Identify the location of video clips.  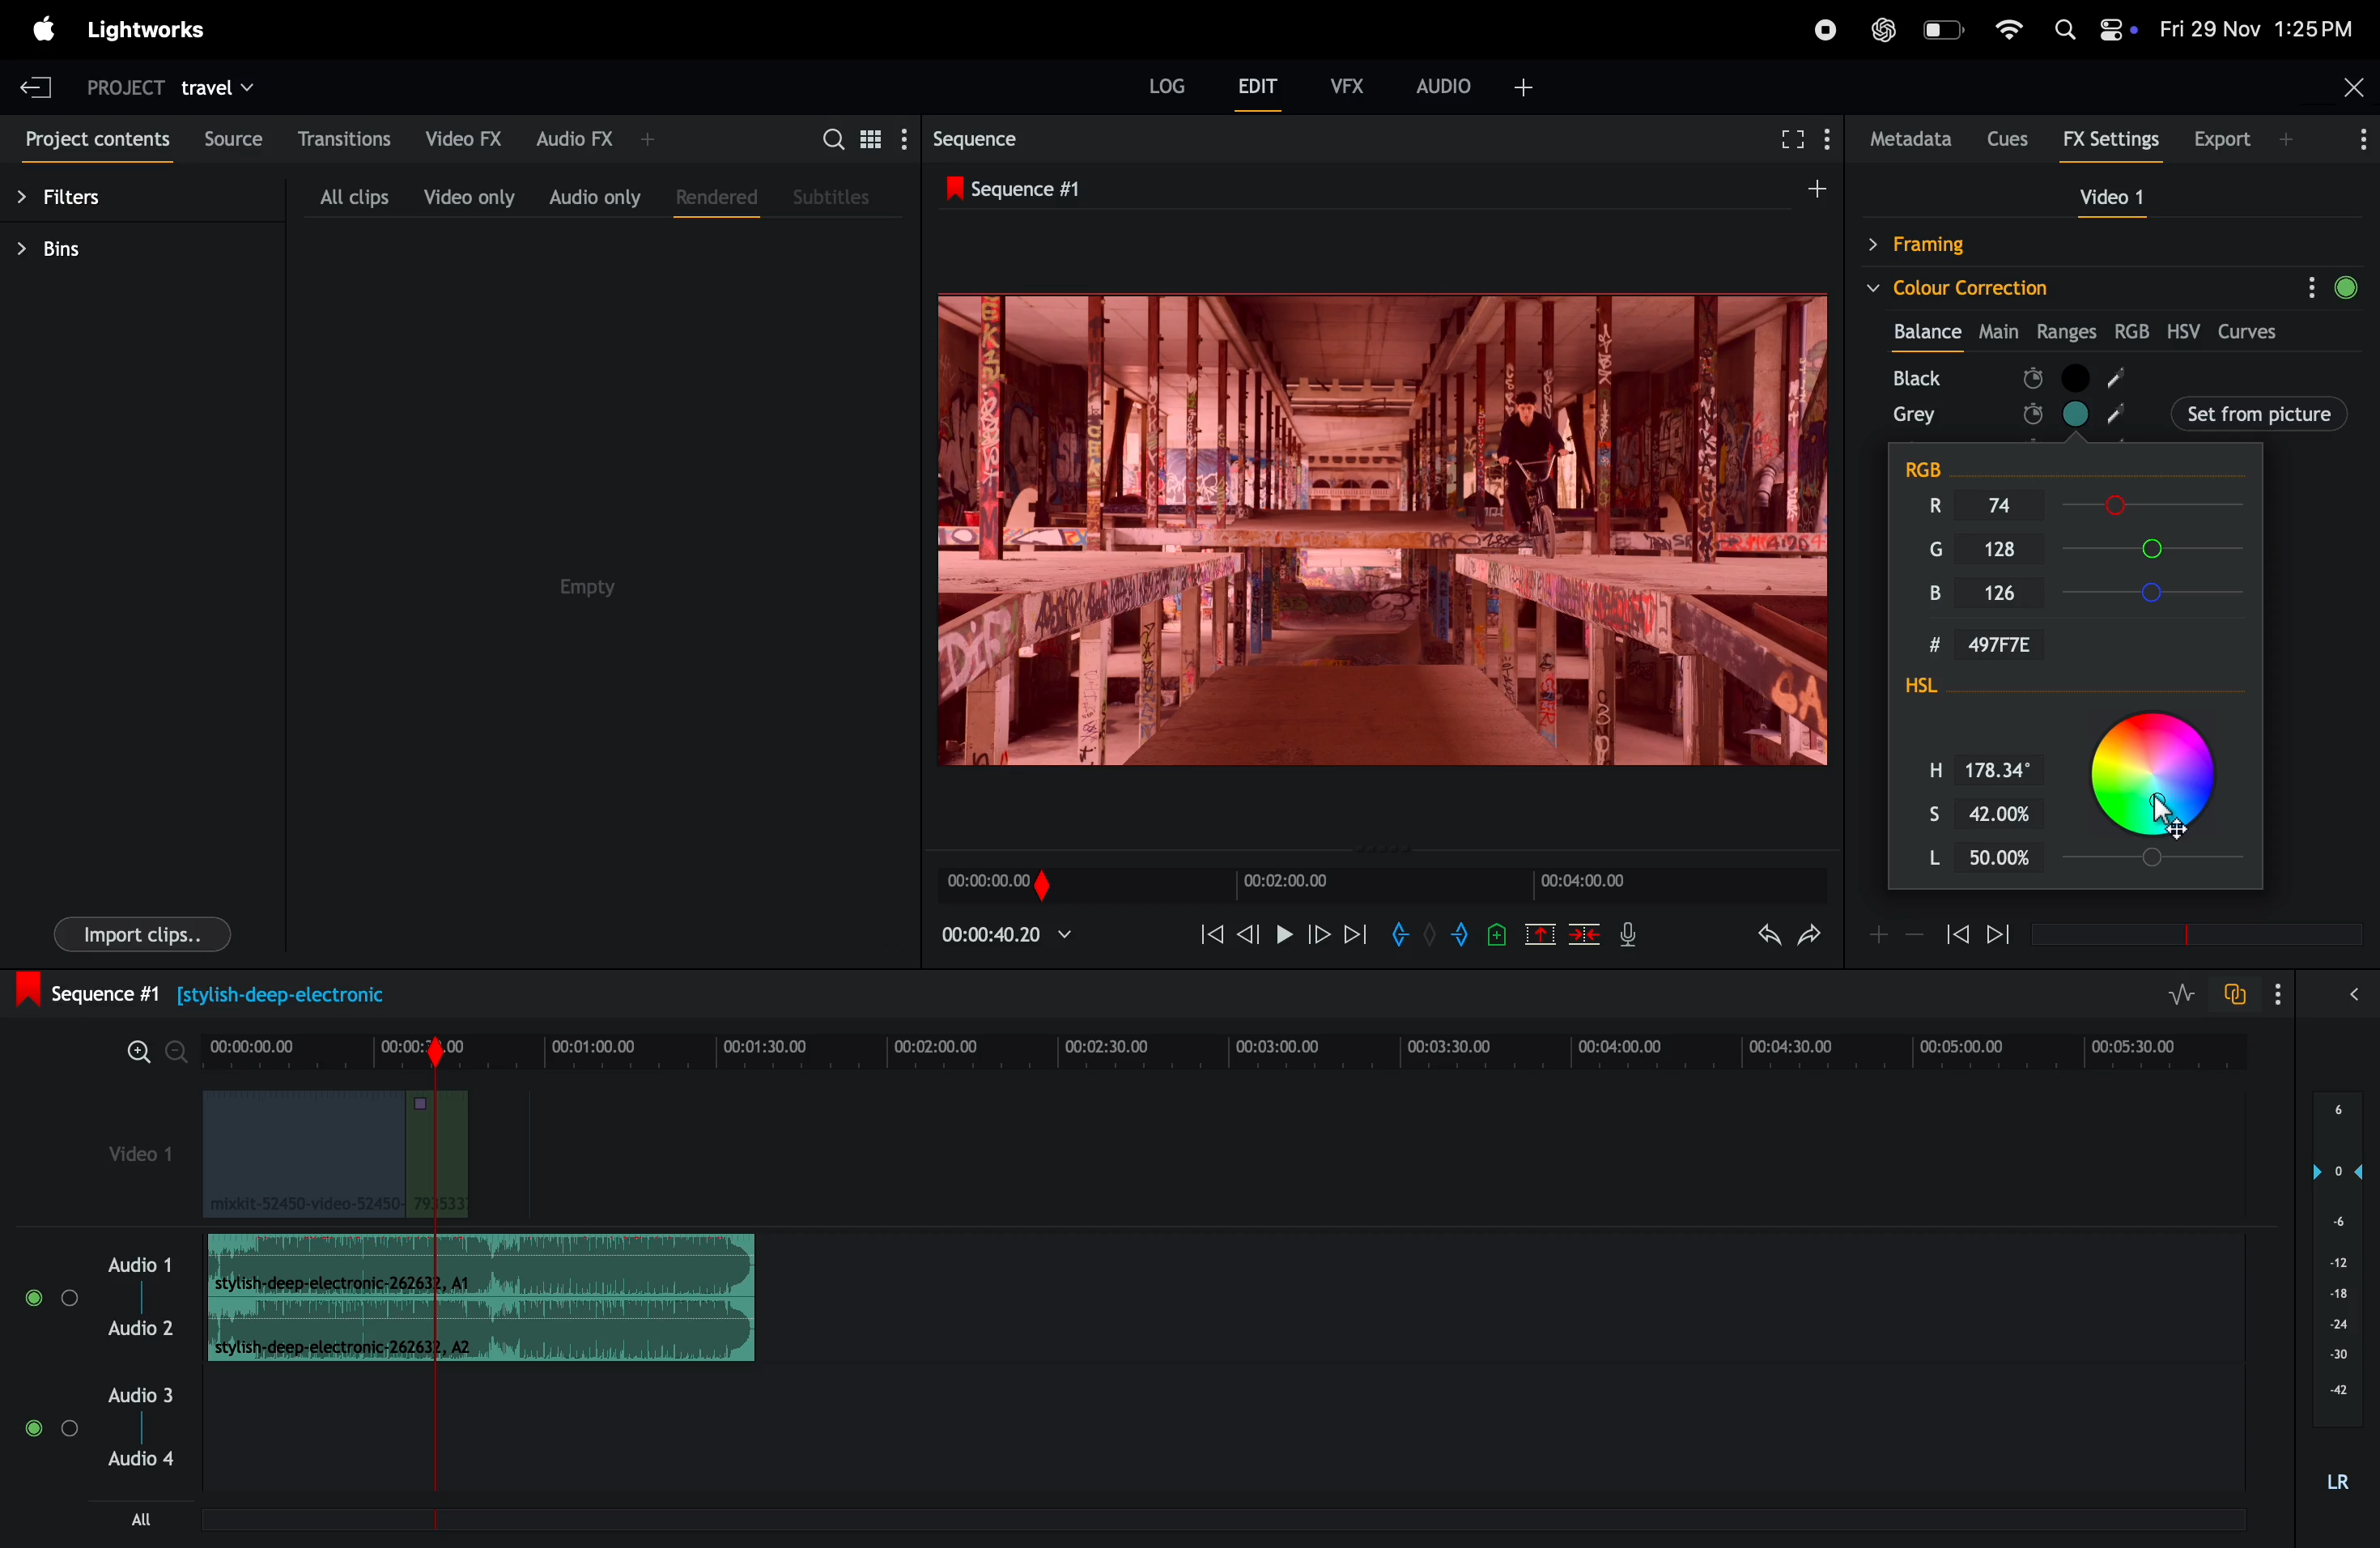
(334, 1155).